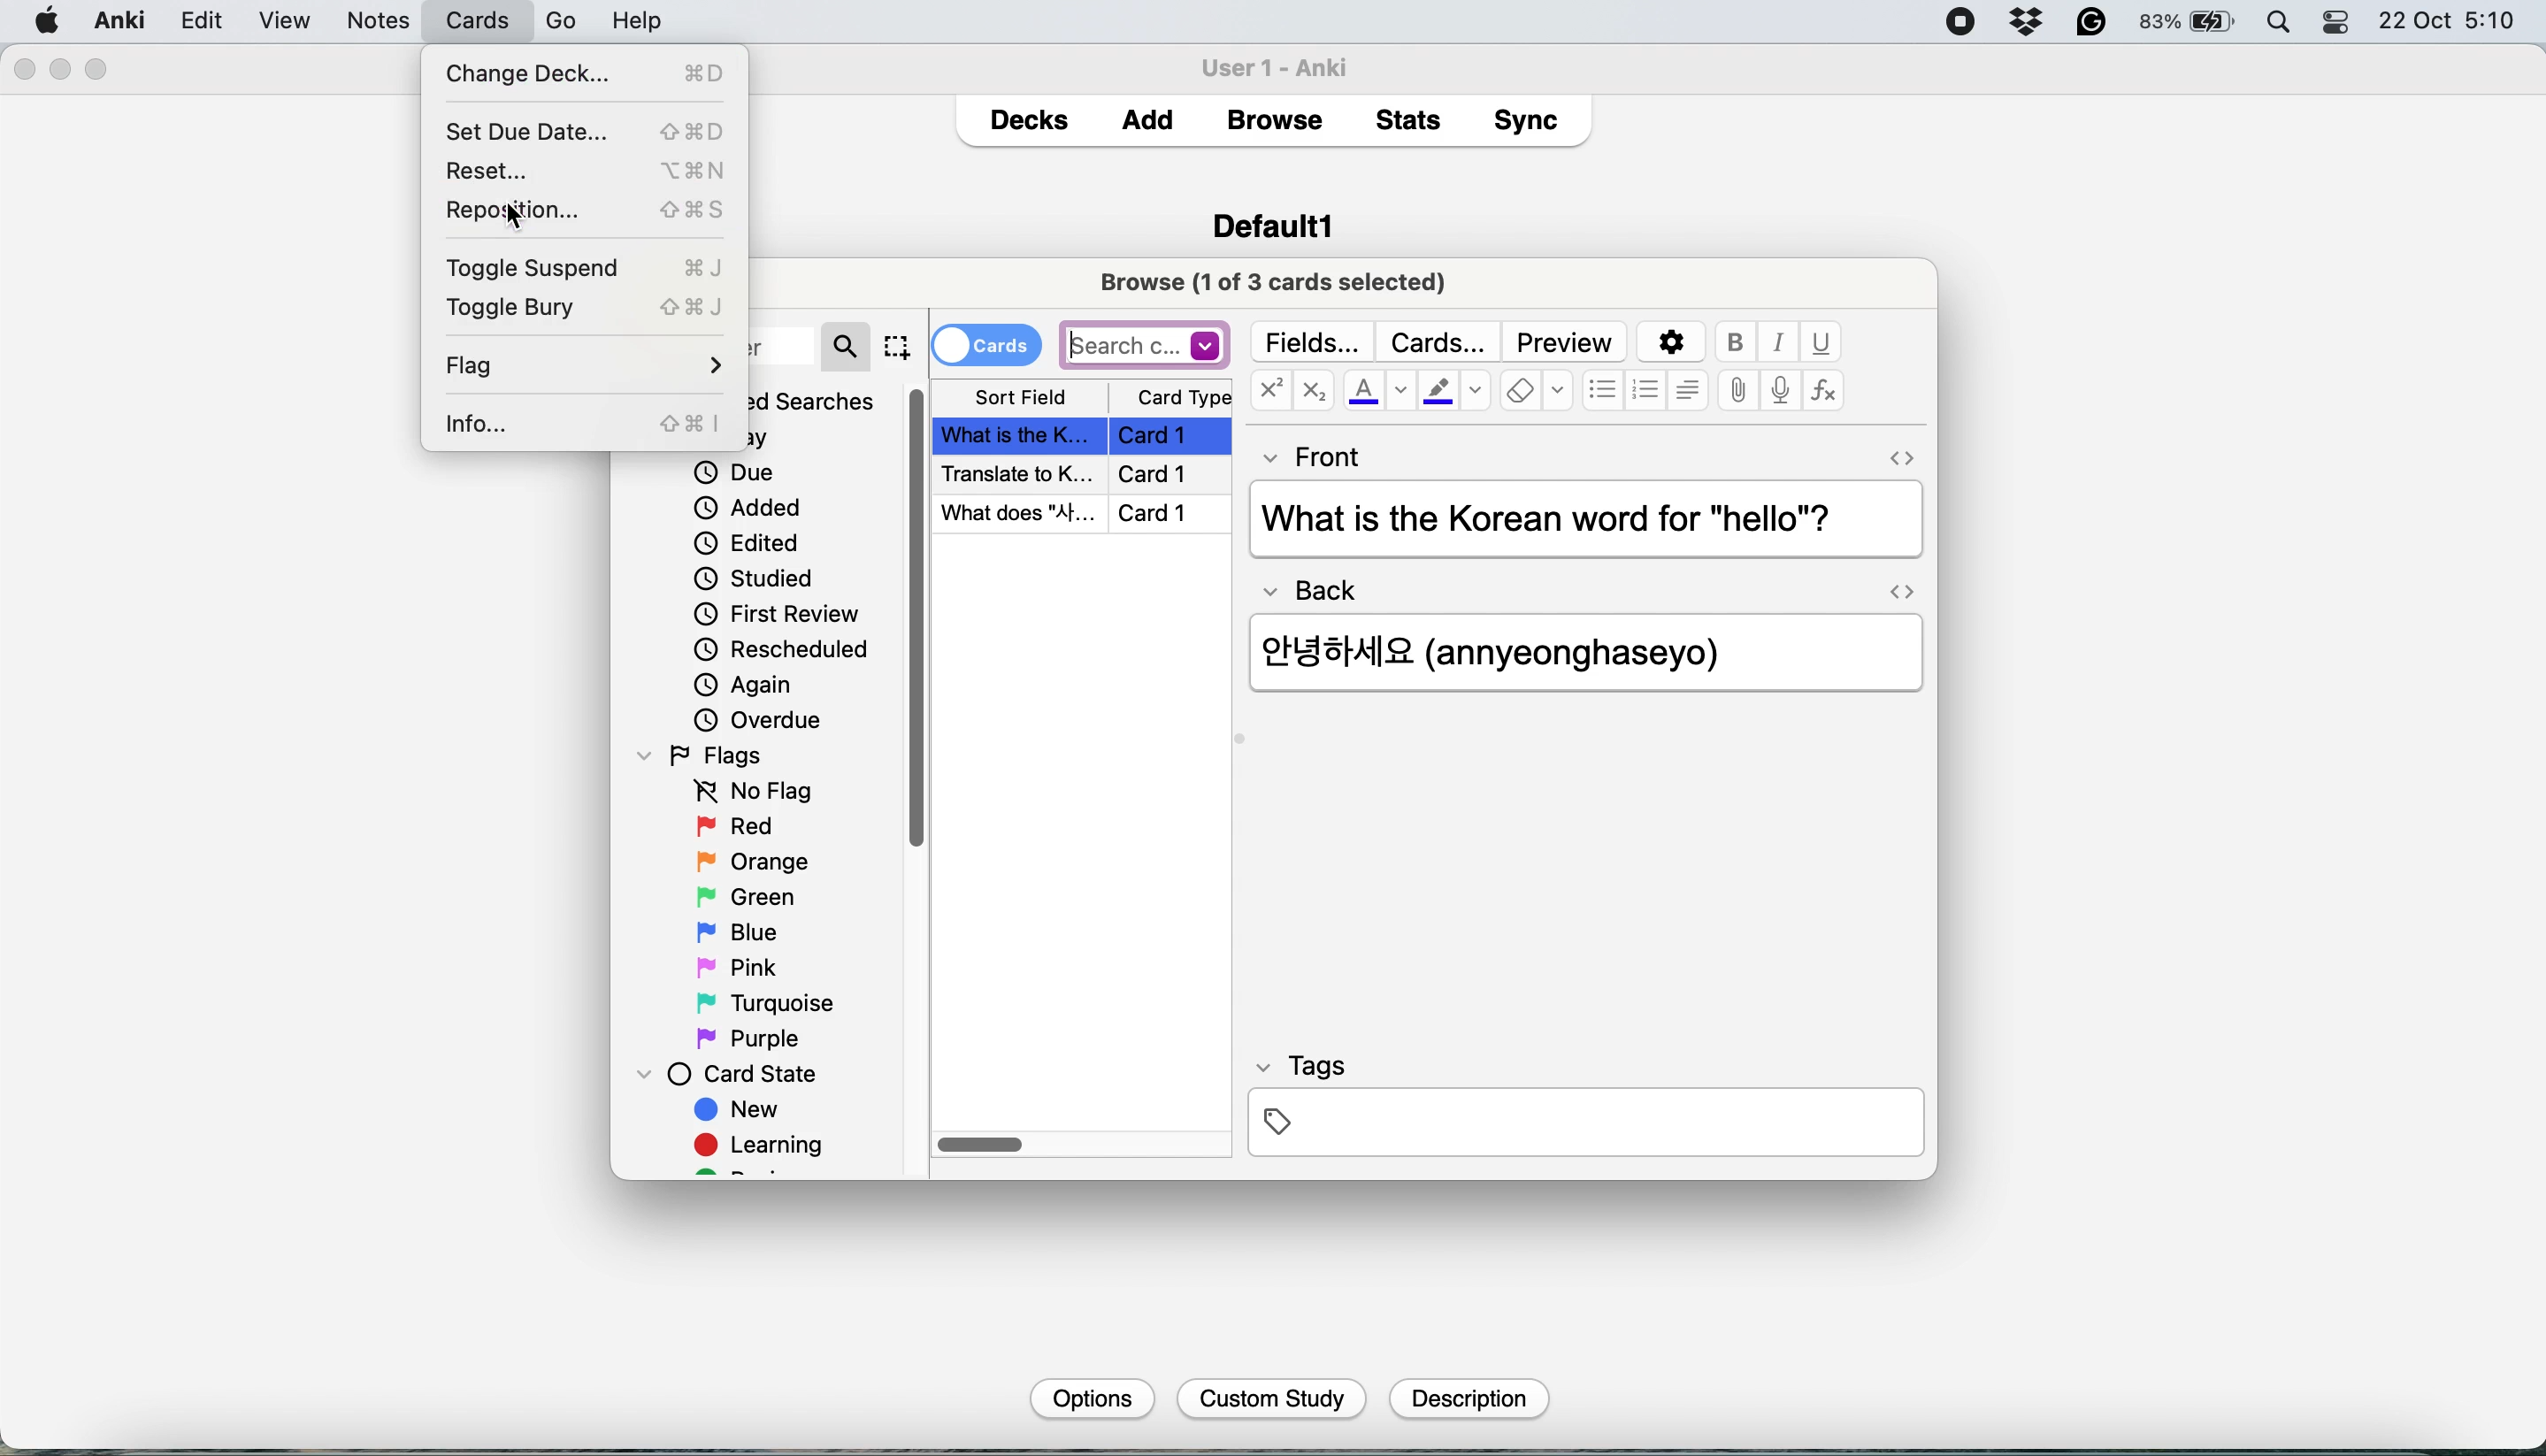  I want to click on Decks, so click(1028, 115).